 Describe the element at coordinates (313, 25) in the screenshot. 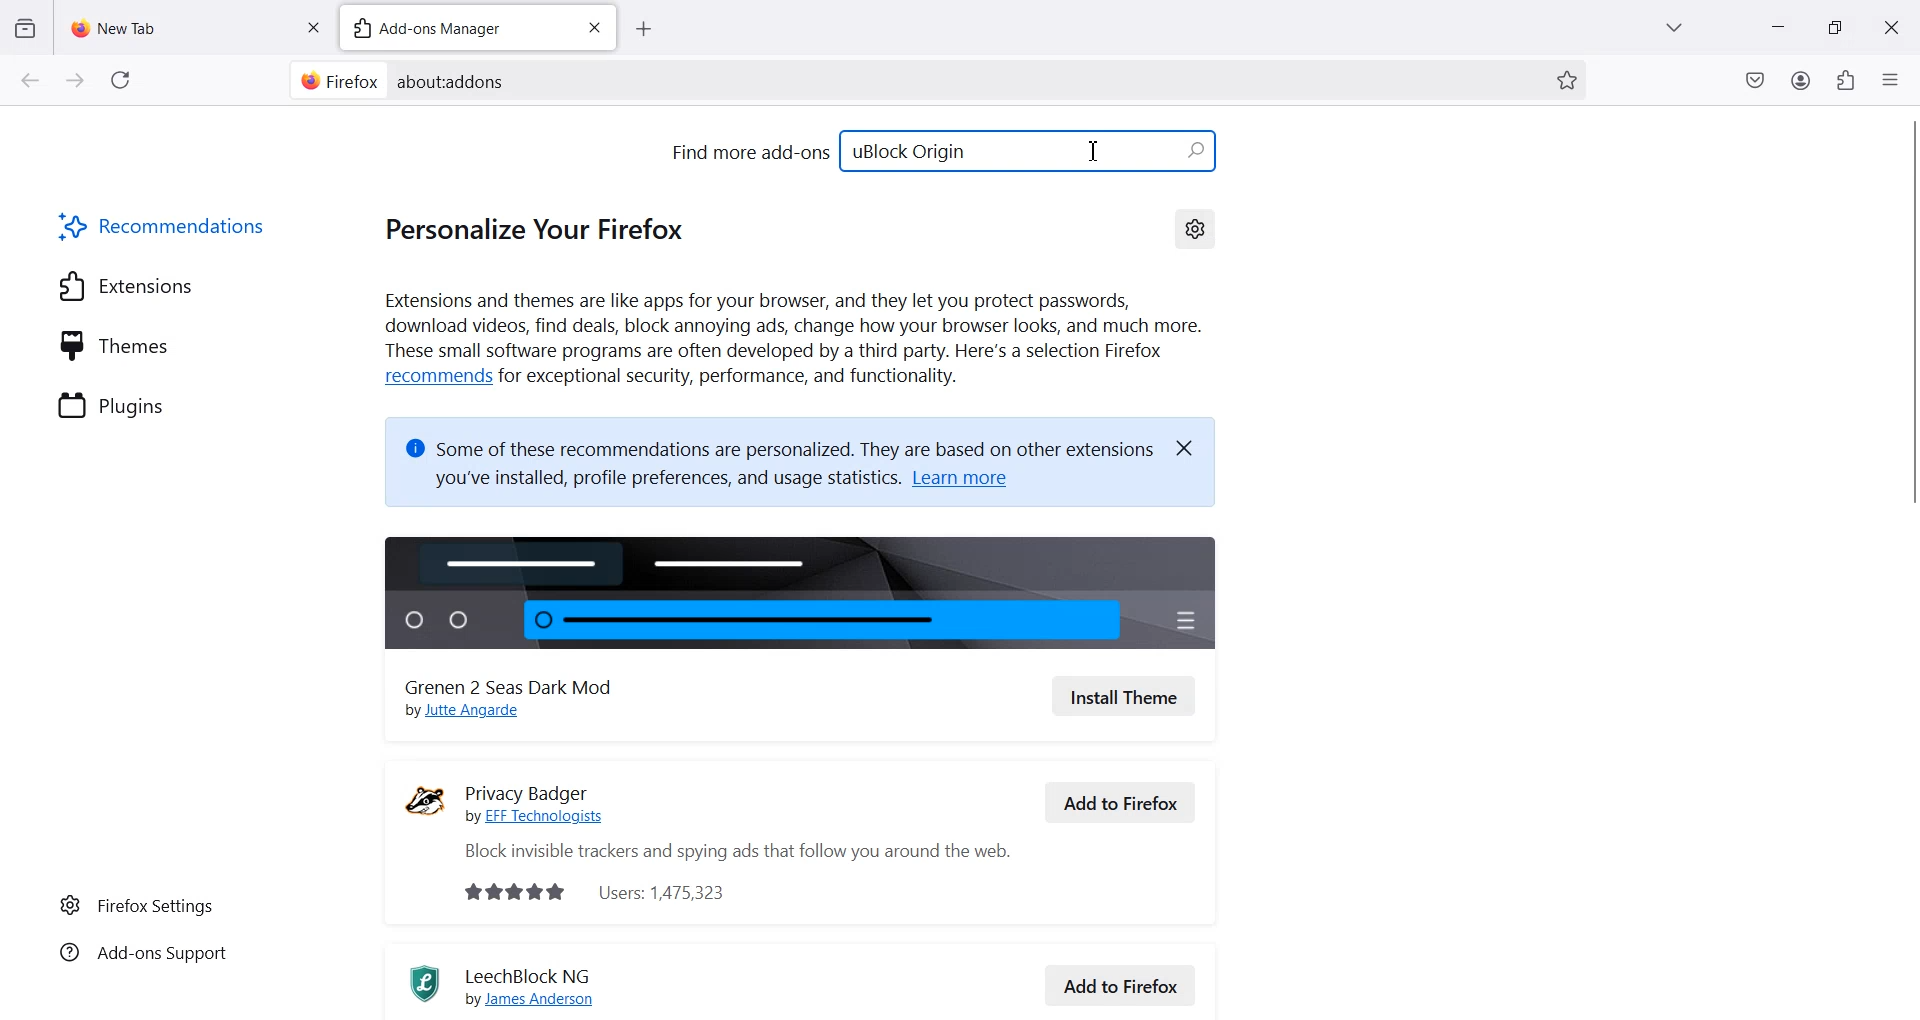

I see `Close tab` at that location.